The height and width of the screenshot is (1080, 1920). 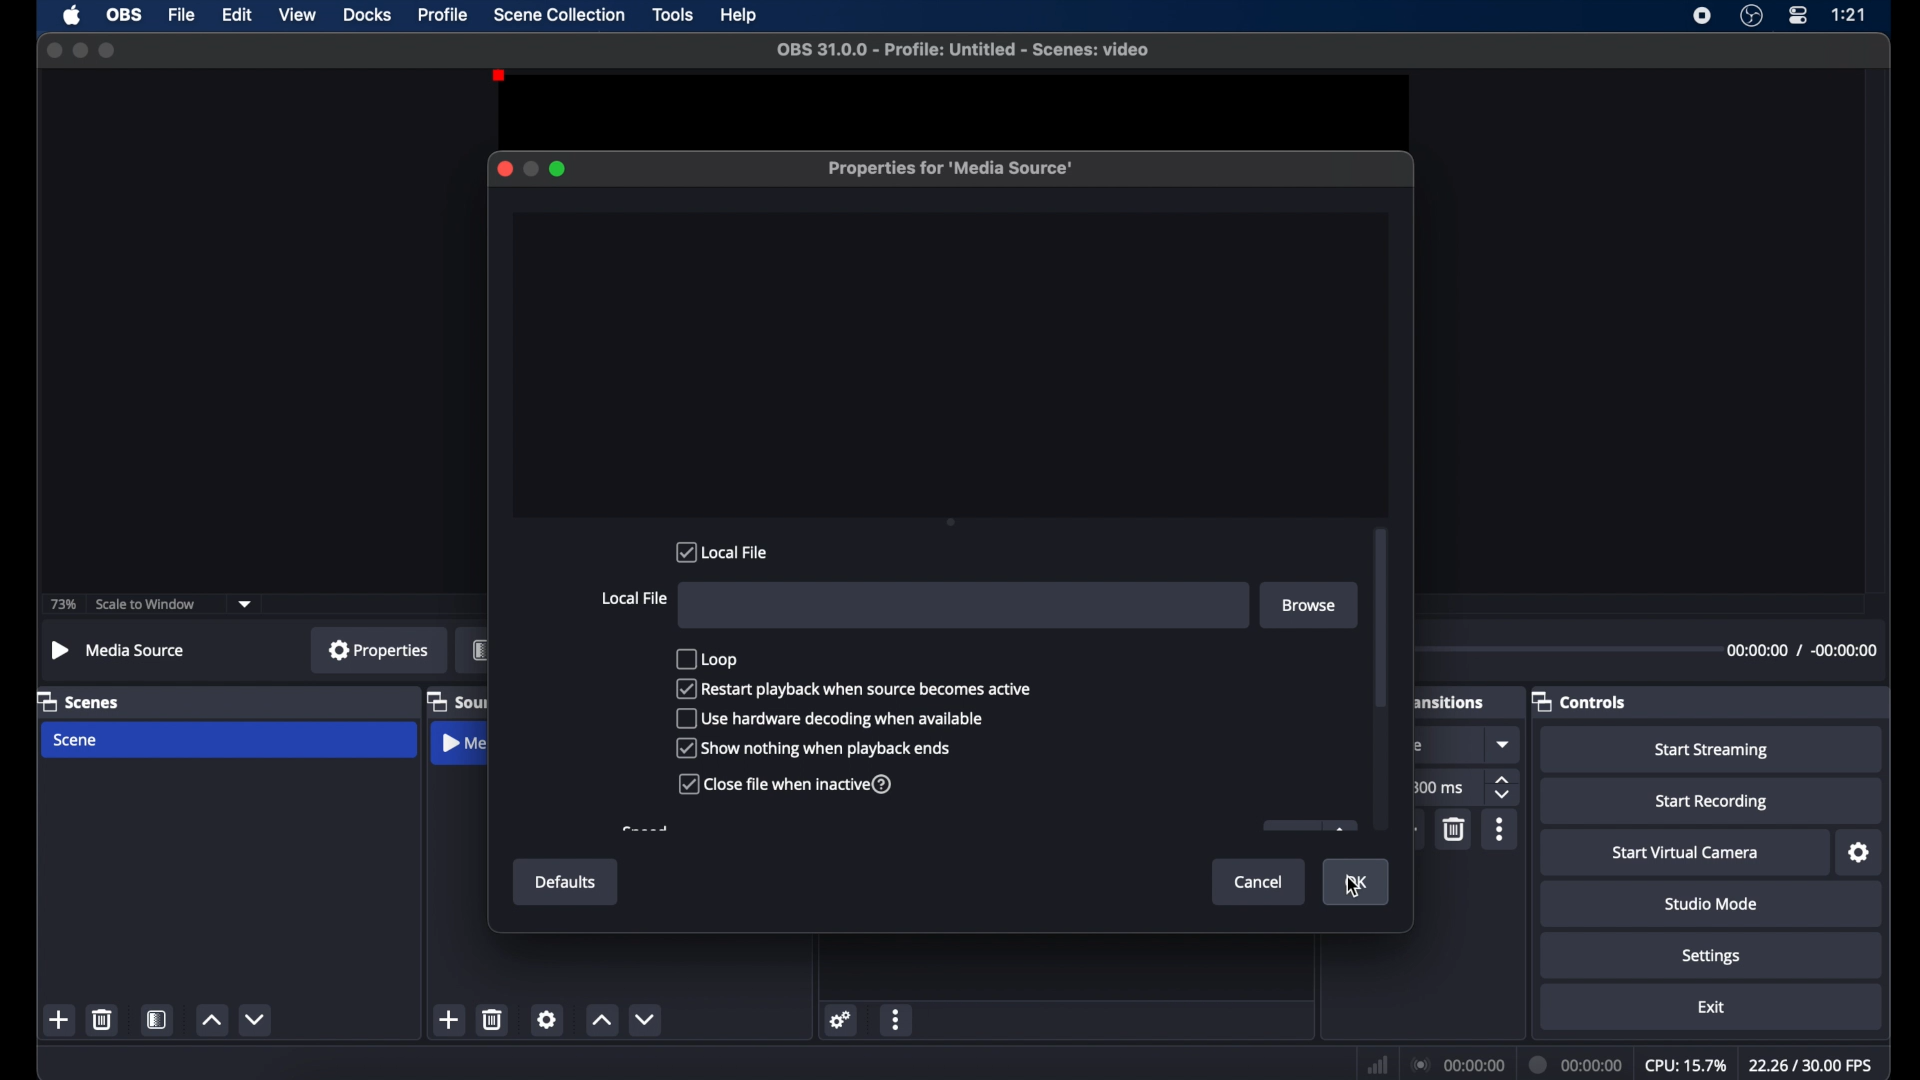 What do you see at coordinates (840, 1019) in the screenshot?
I see `settings` at bounding box center [840, 1019].